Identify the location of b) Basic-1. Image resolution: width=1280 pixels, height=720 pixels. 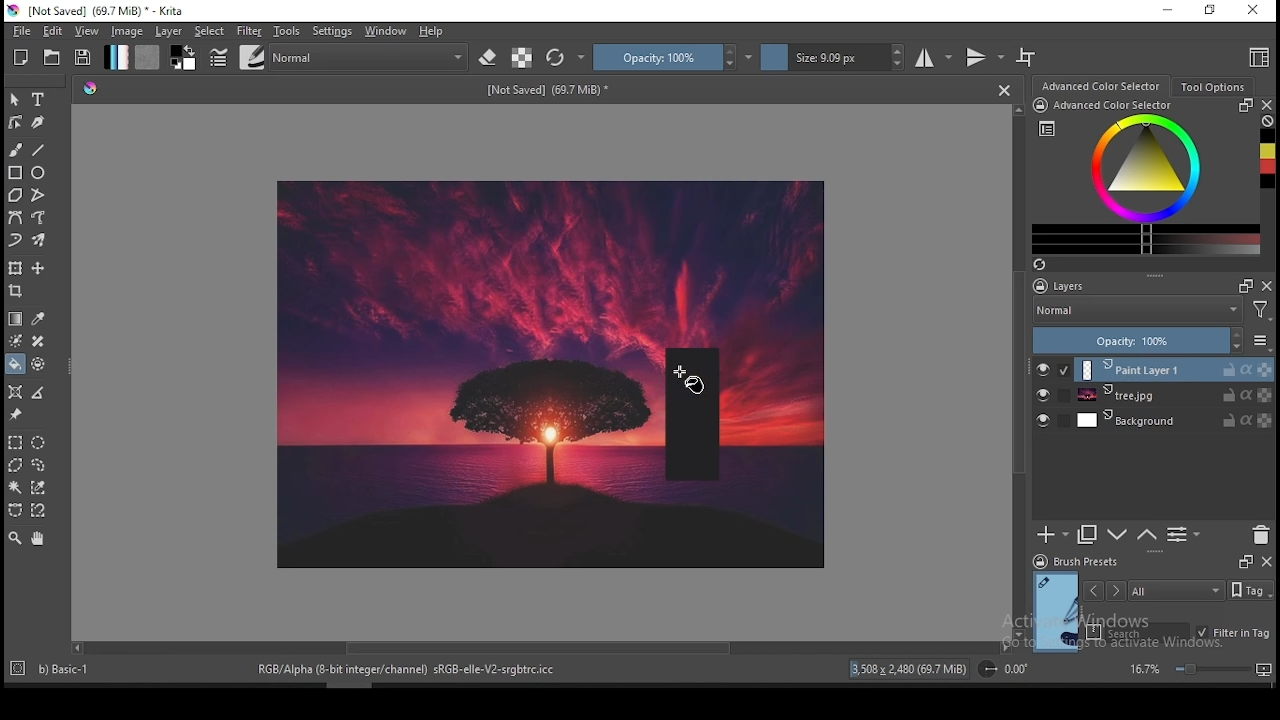
(55, 666).